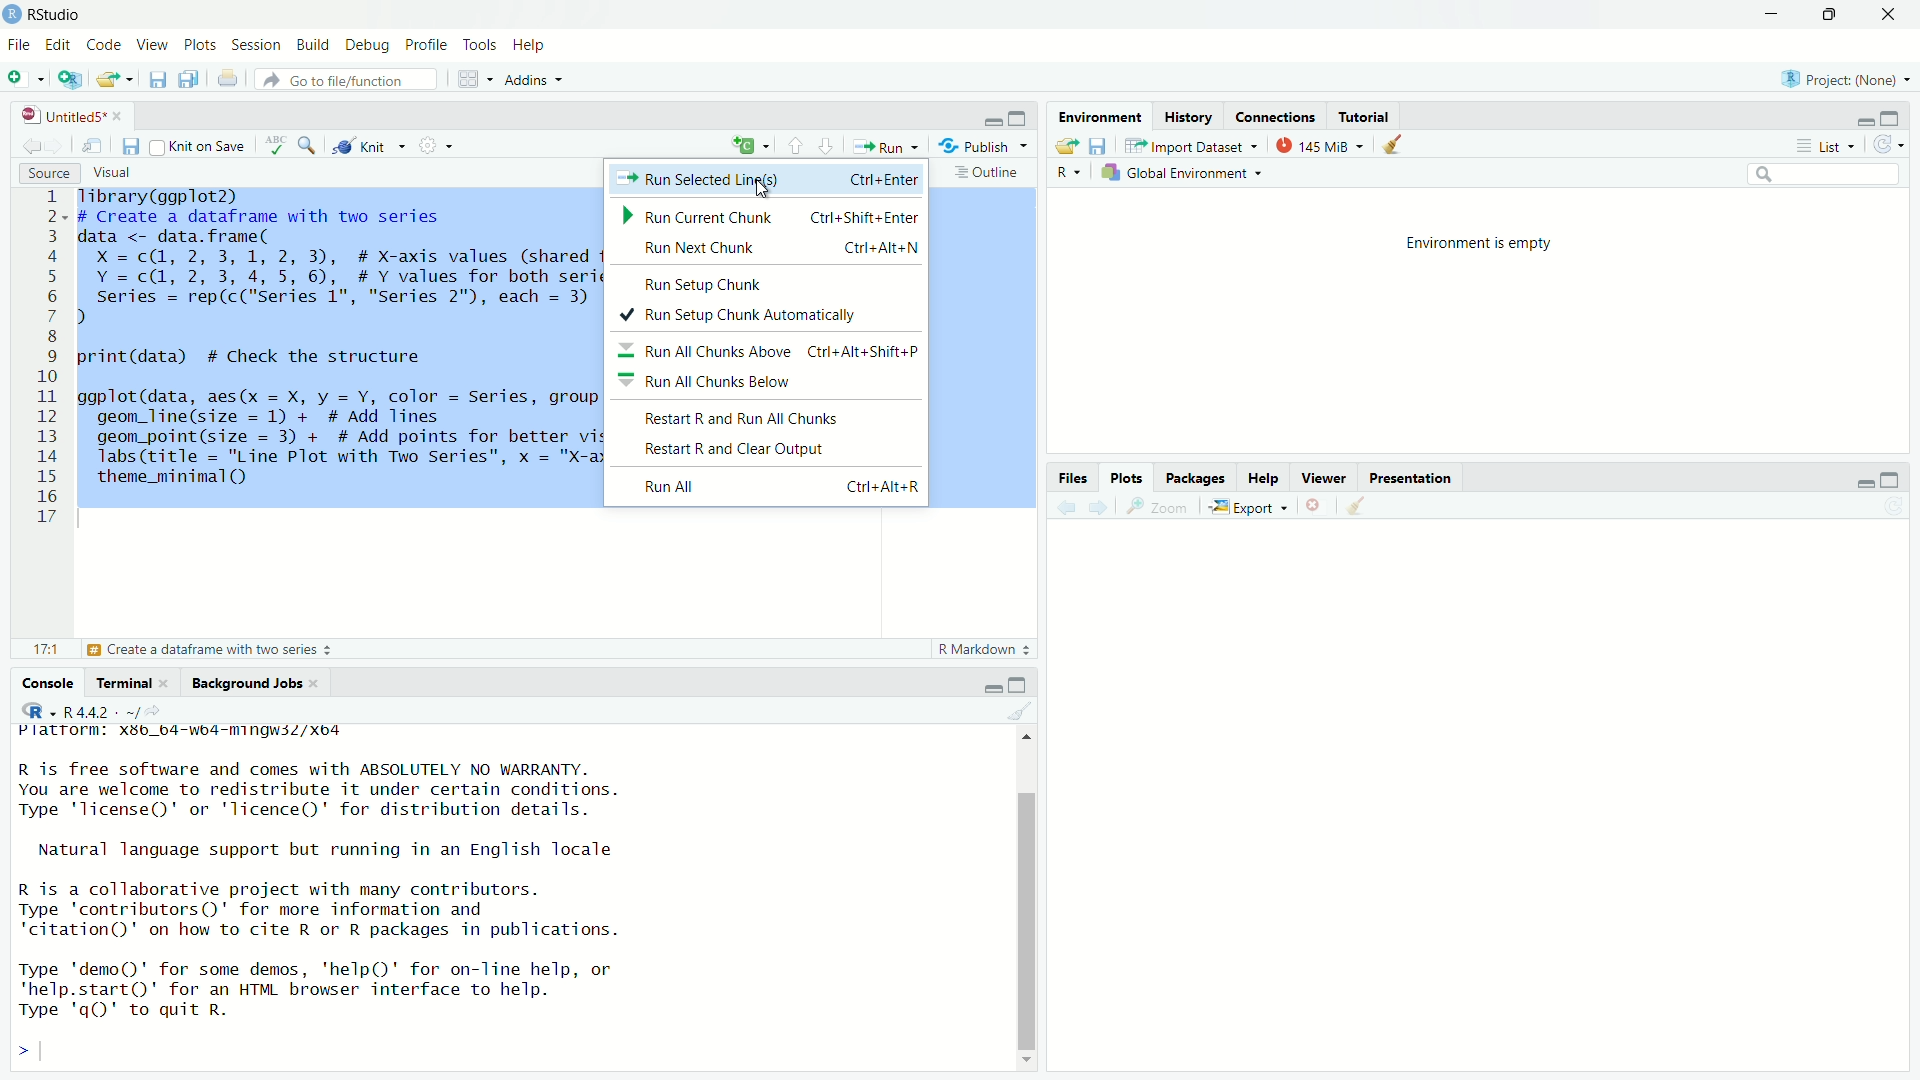  What do you see at coordinates (1099, 506) in the screenshot?
I see `Go forward to the next source selection` at bounding box center [1099, 506].